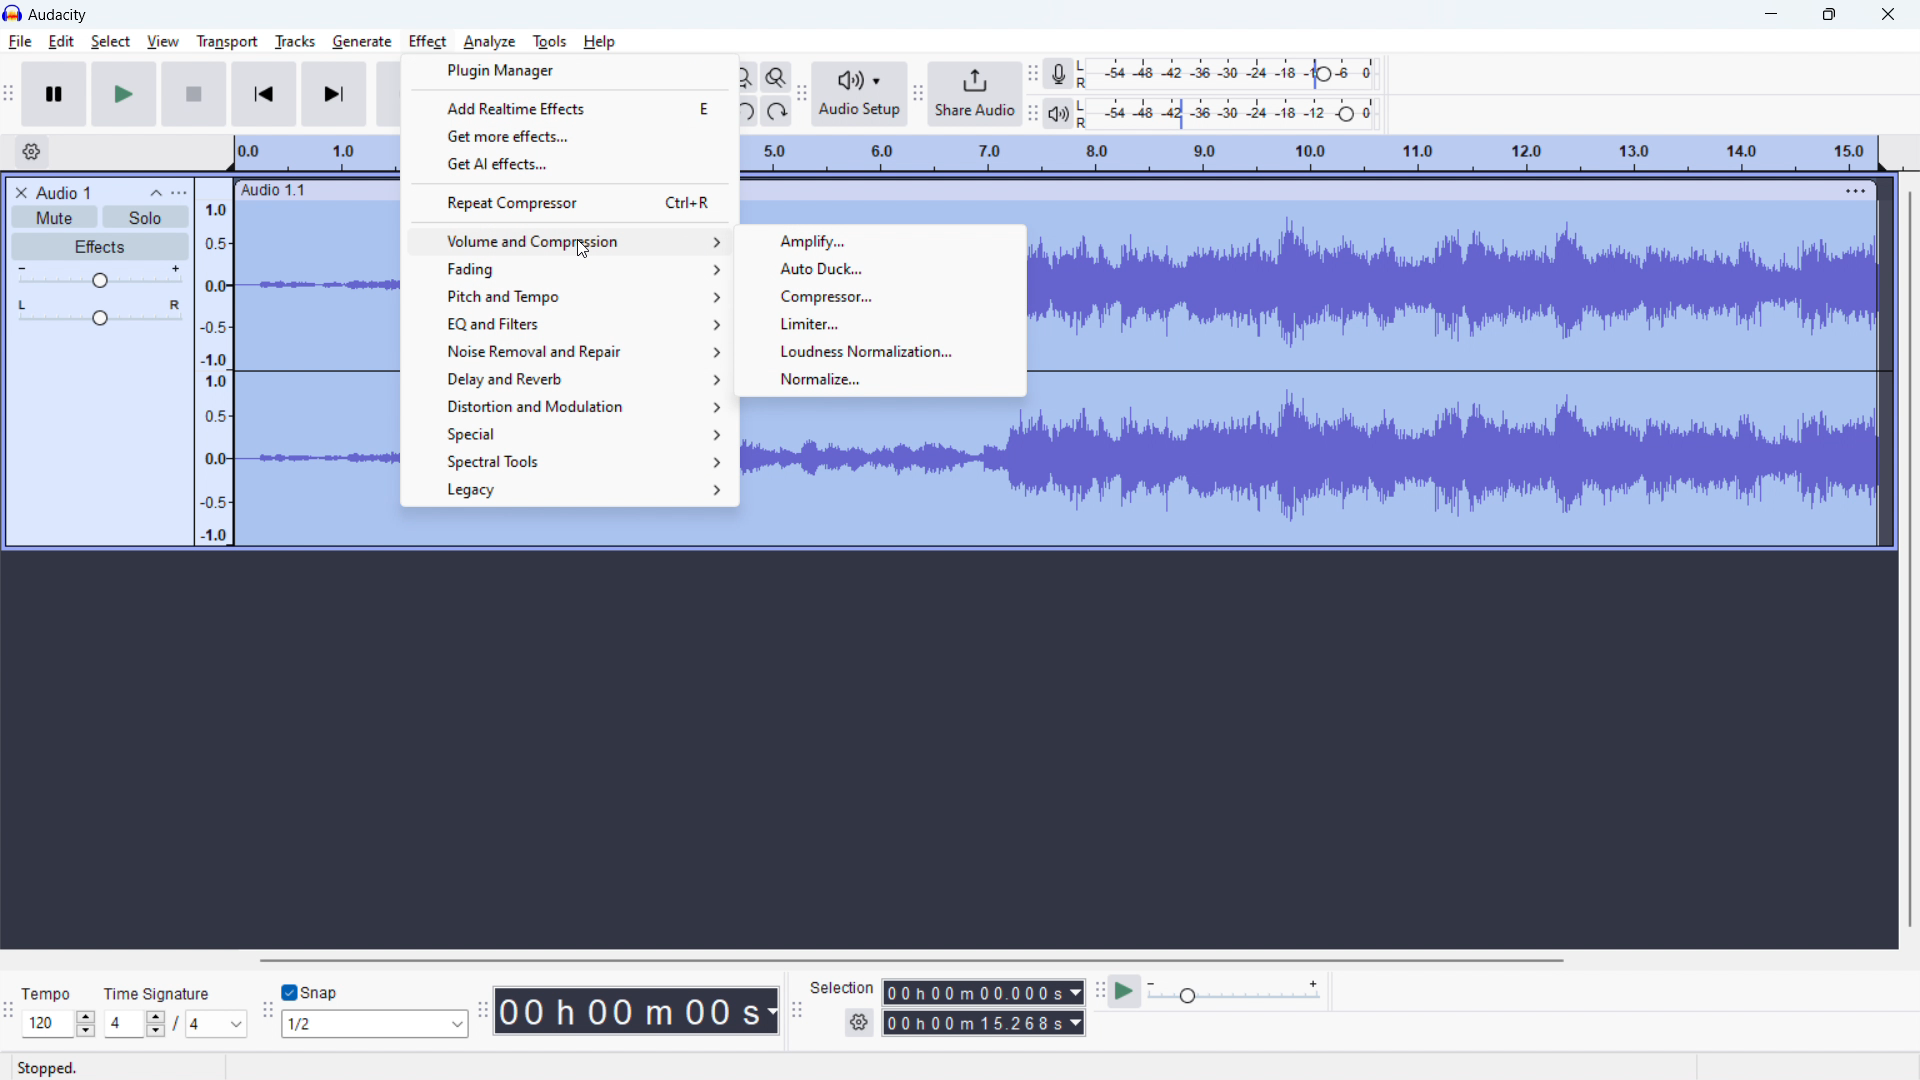 This screenshot has width=1920, height=1080. What do you see at coordinates (376, 1023) in the screenshot?
I see `1/2 (select snap)` at bounding box center [376, 1023].